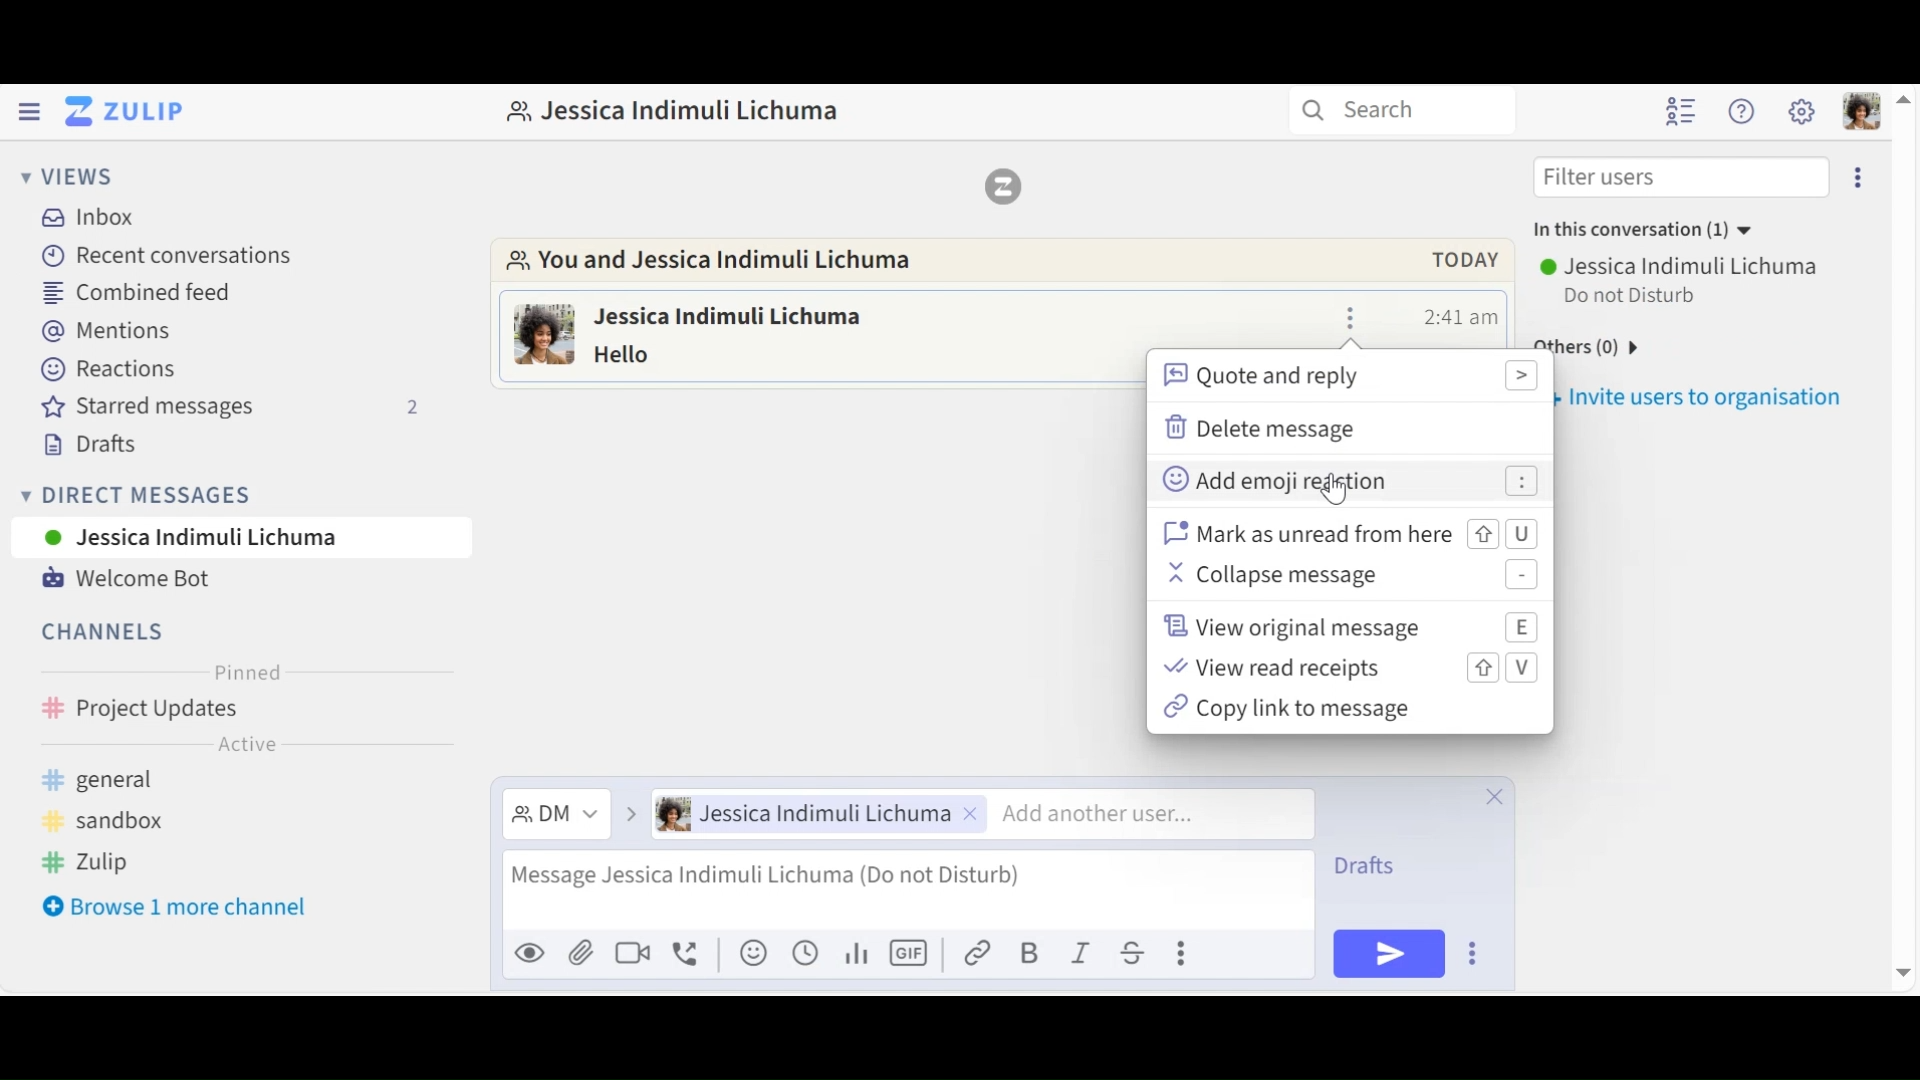 The image size is (1920, 1080). I want to click on Status, so click(1634, 297).